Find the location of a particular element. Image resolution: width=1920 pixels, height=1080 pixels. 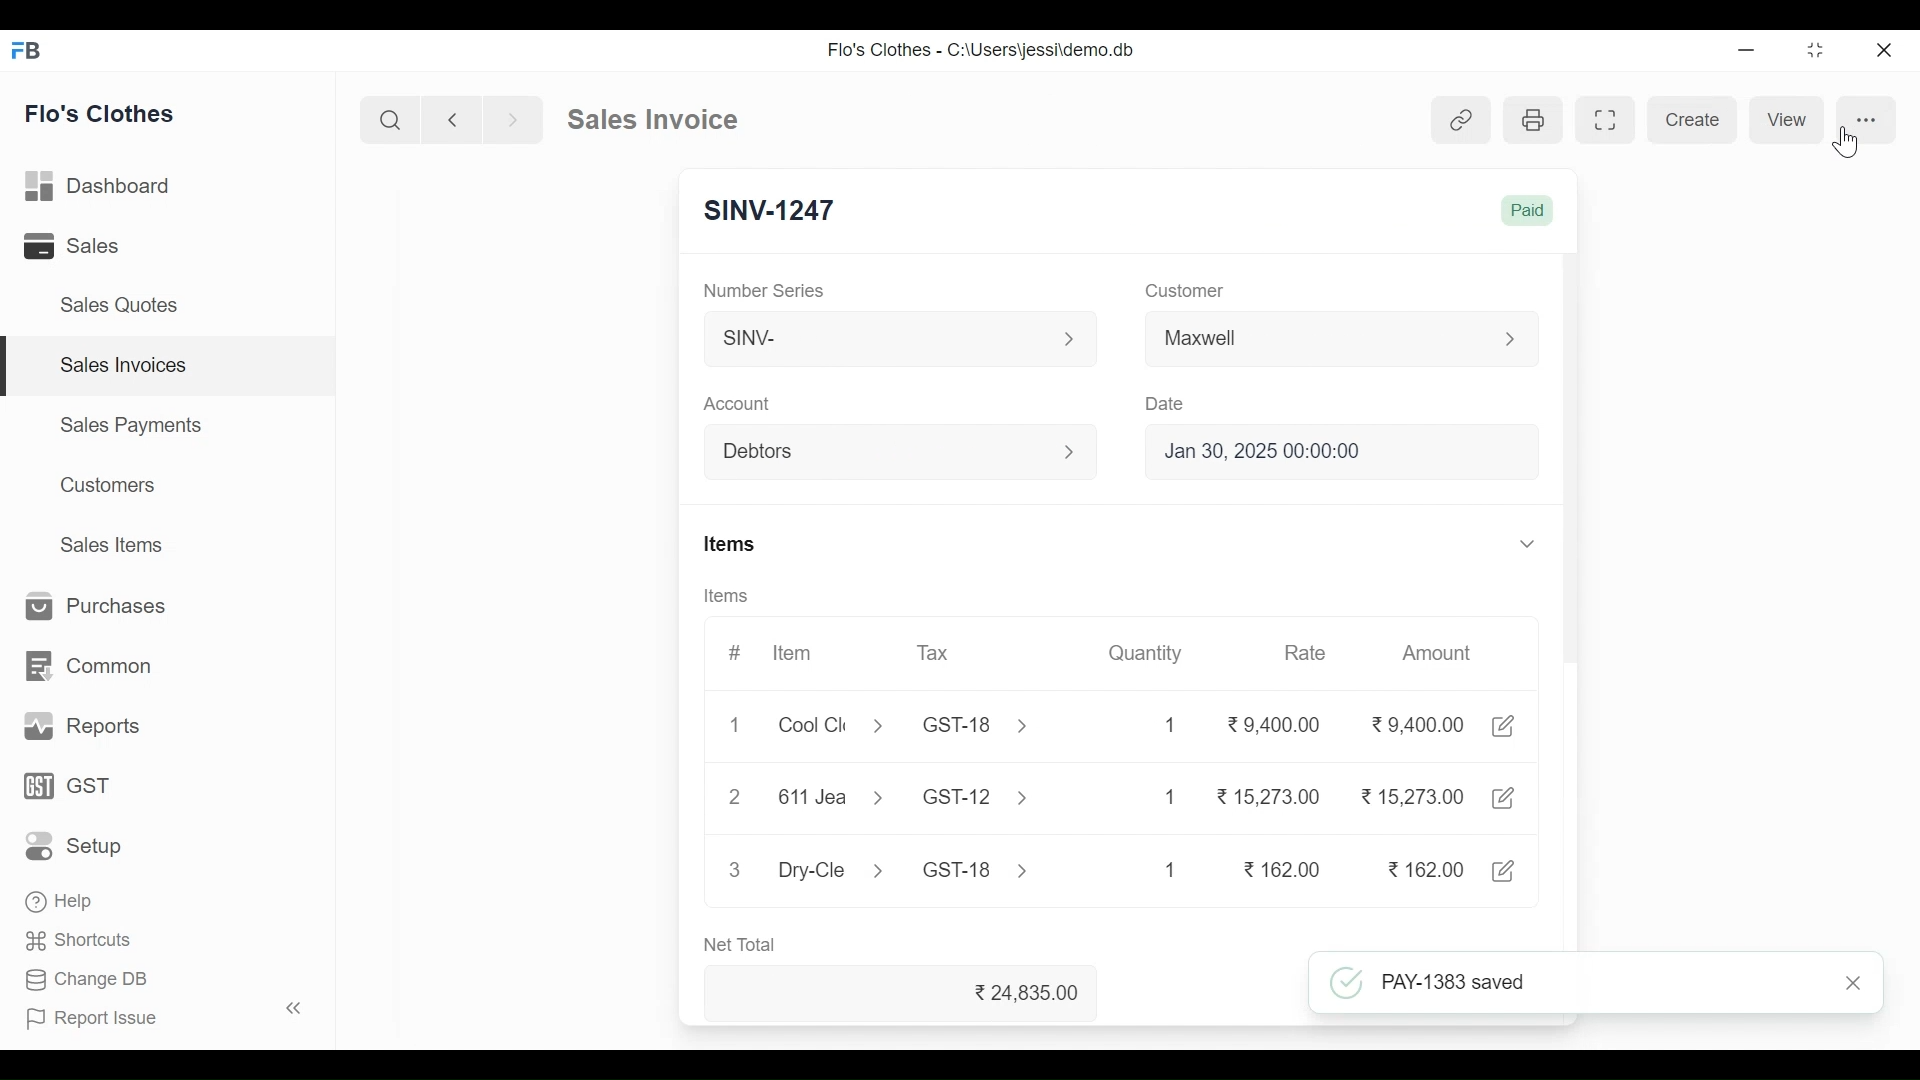

Search is located at coordinates (390, 120).